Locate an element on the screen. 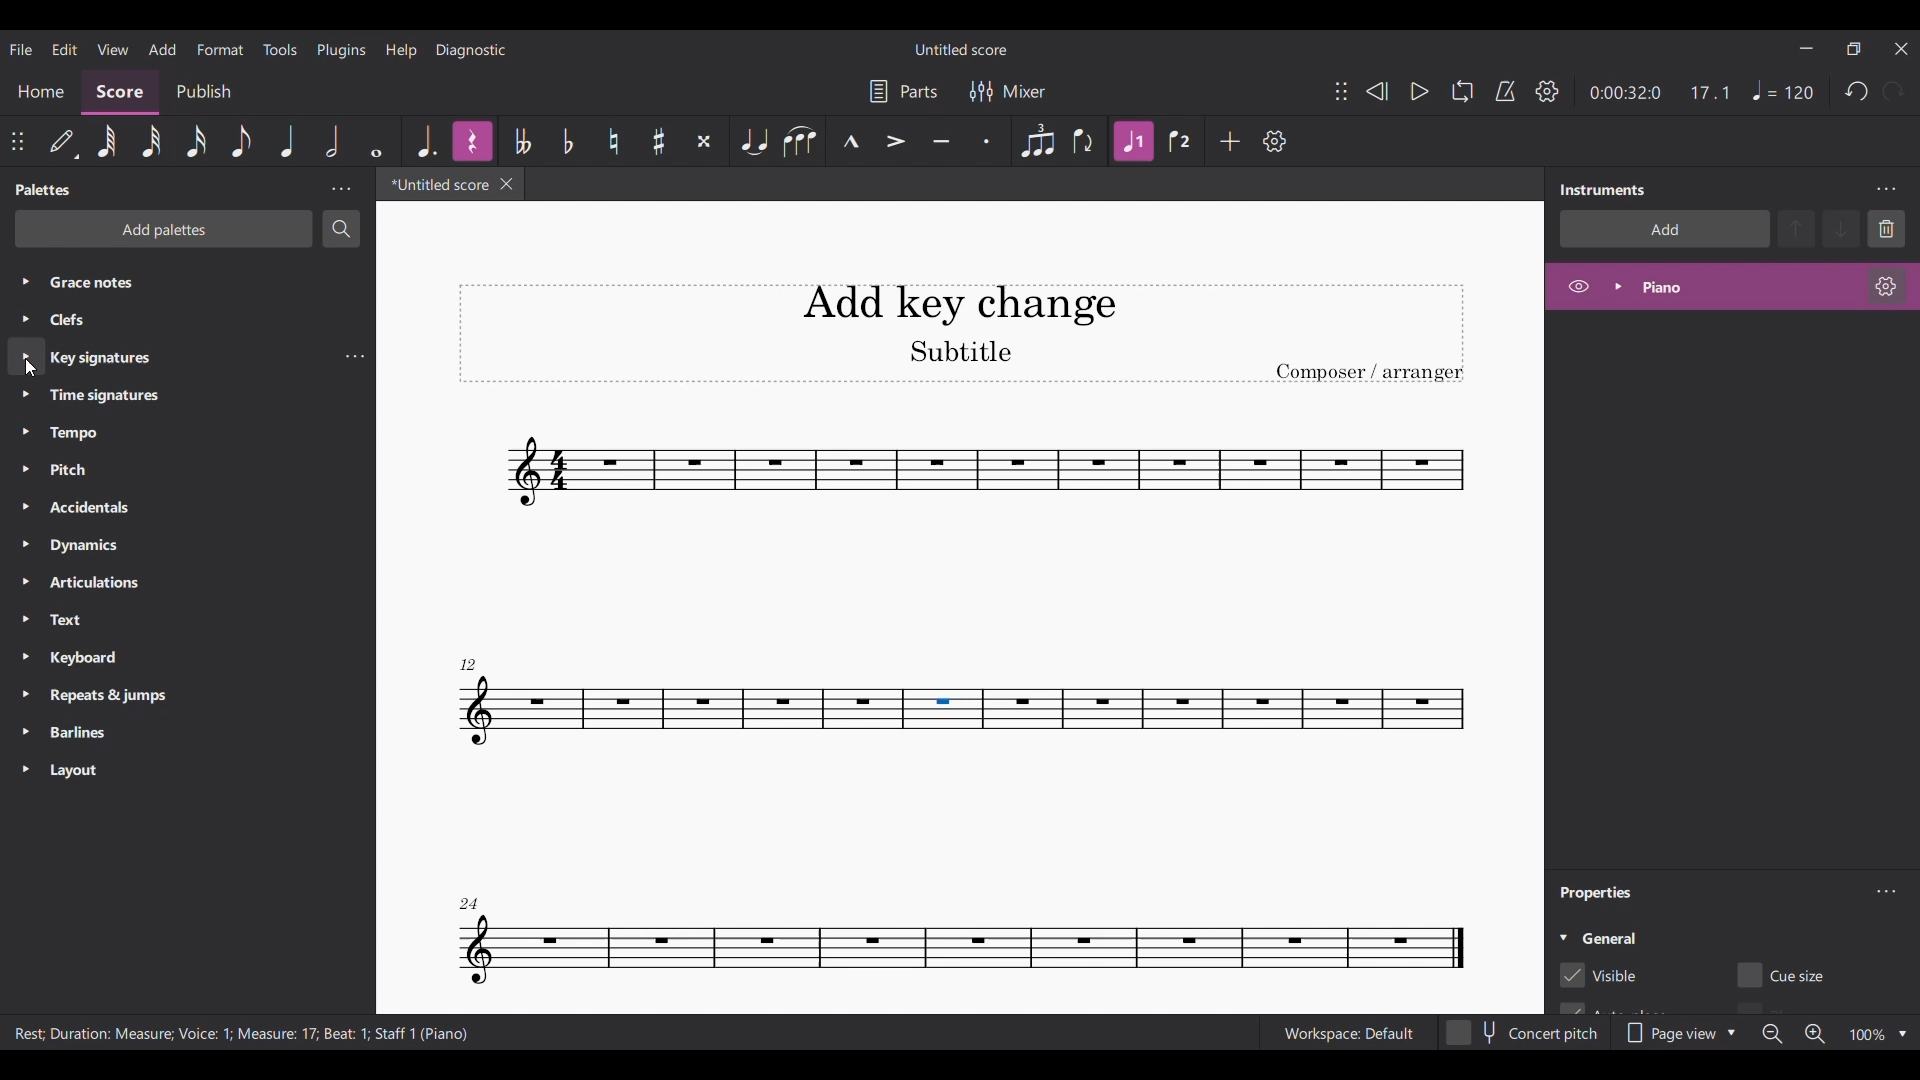 This screenshot has height=1080, width=1920. Show interface in a smaller tab is located at coordinates (1853, 49).